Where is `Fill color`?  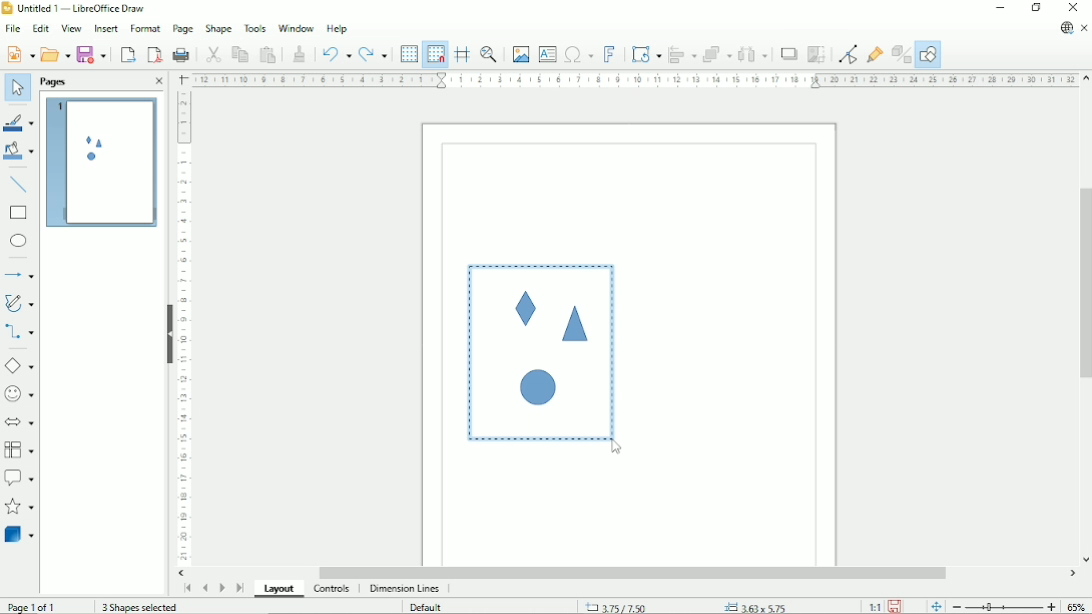
Fill color is located at coordinates (19, 152).